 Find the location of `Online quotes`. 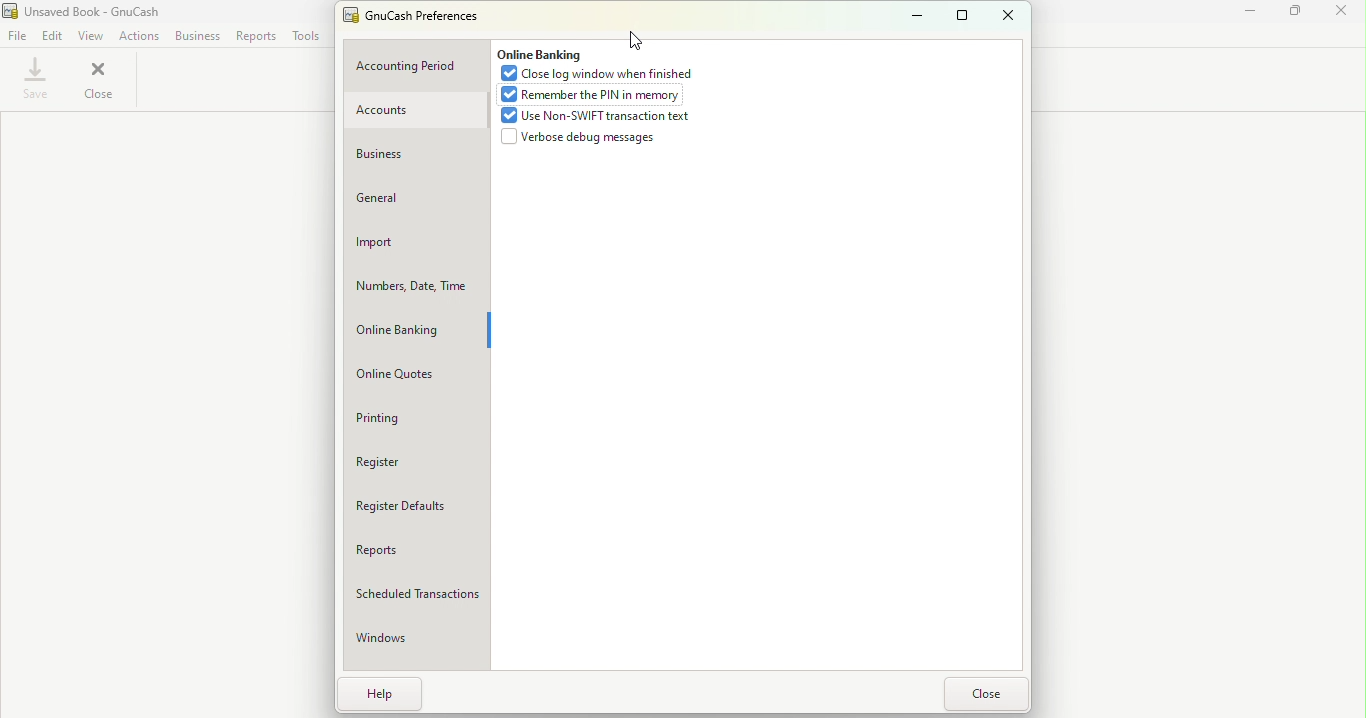

Online quotes is located at coordinates (409, 377).